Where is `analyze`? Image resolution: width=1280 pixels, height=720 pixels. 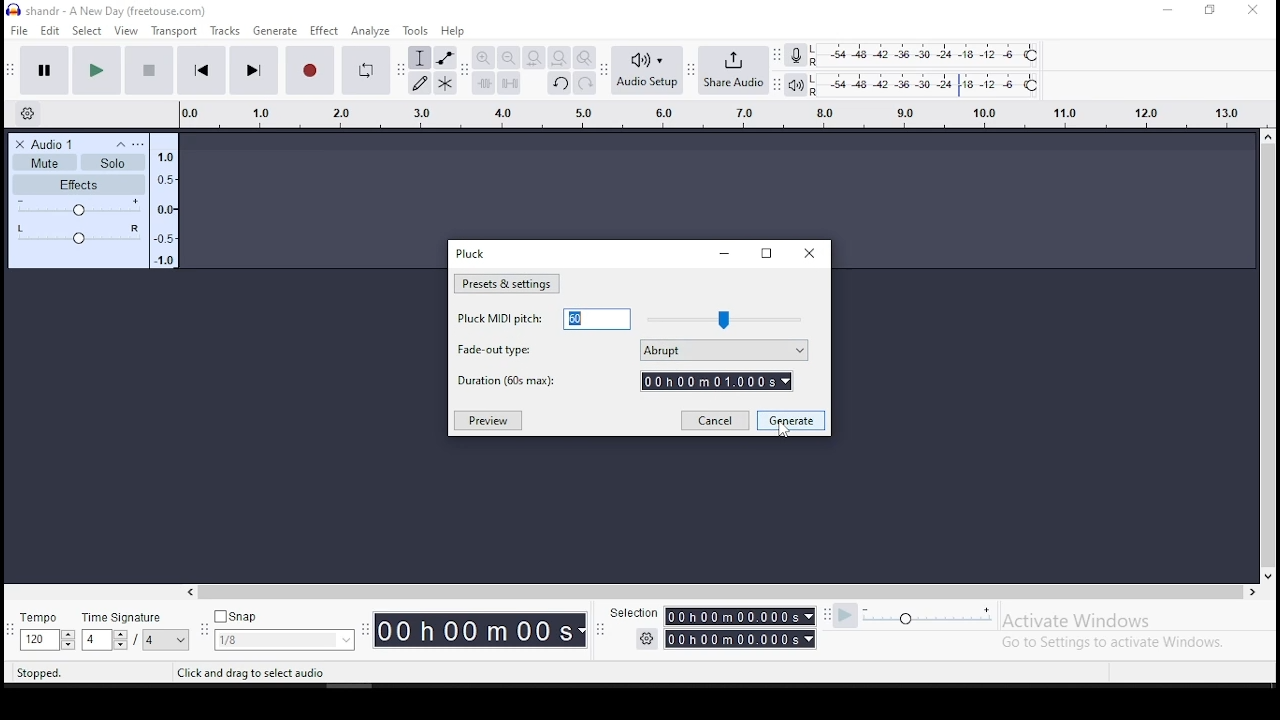 analyze is located at coordinates (369, 30).